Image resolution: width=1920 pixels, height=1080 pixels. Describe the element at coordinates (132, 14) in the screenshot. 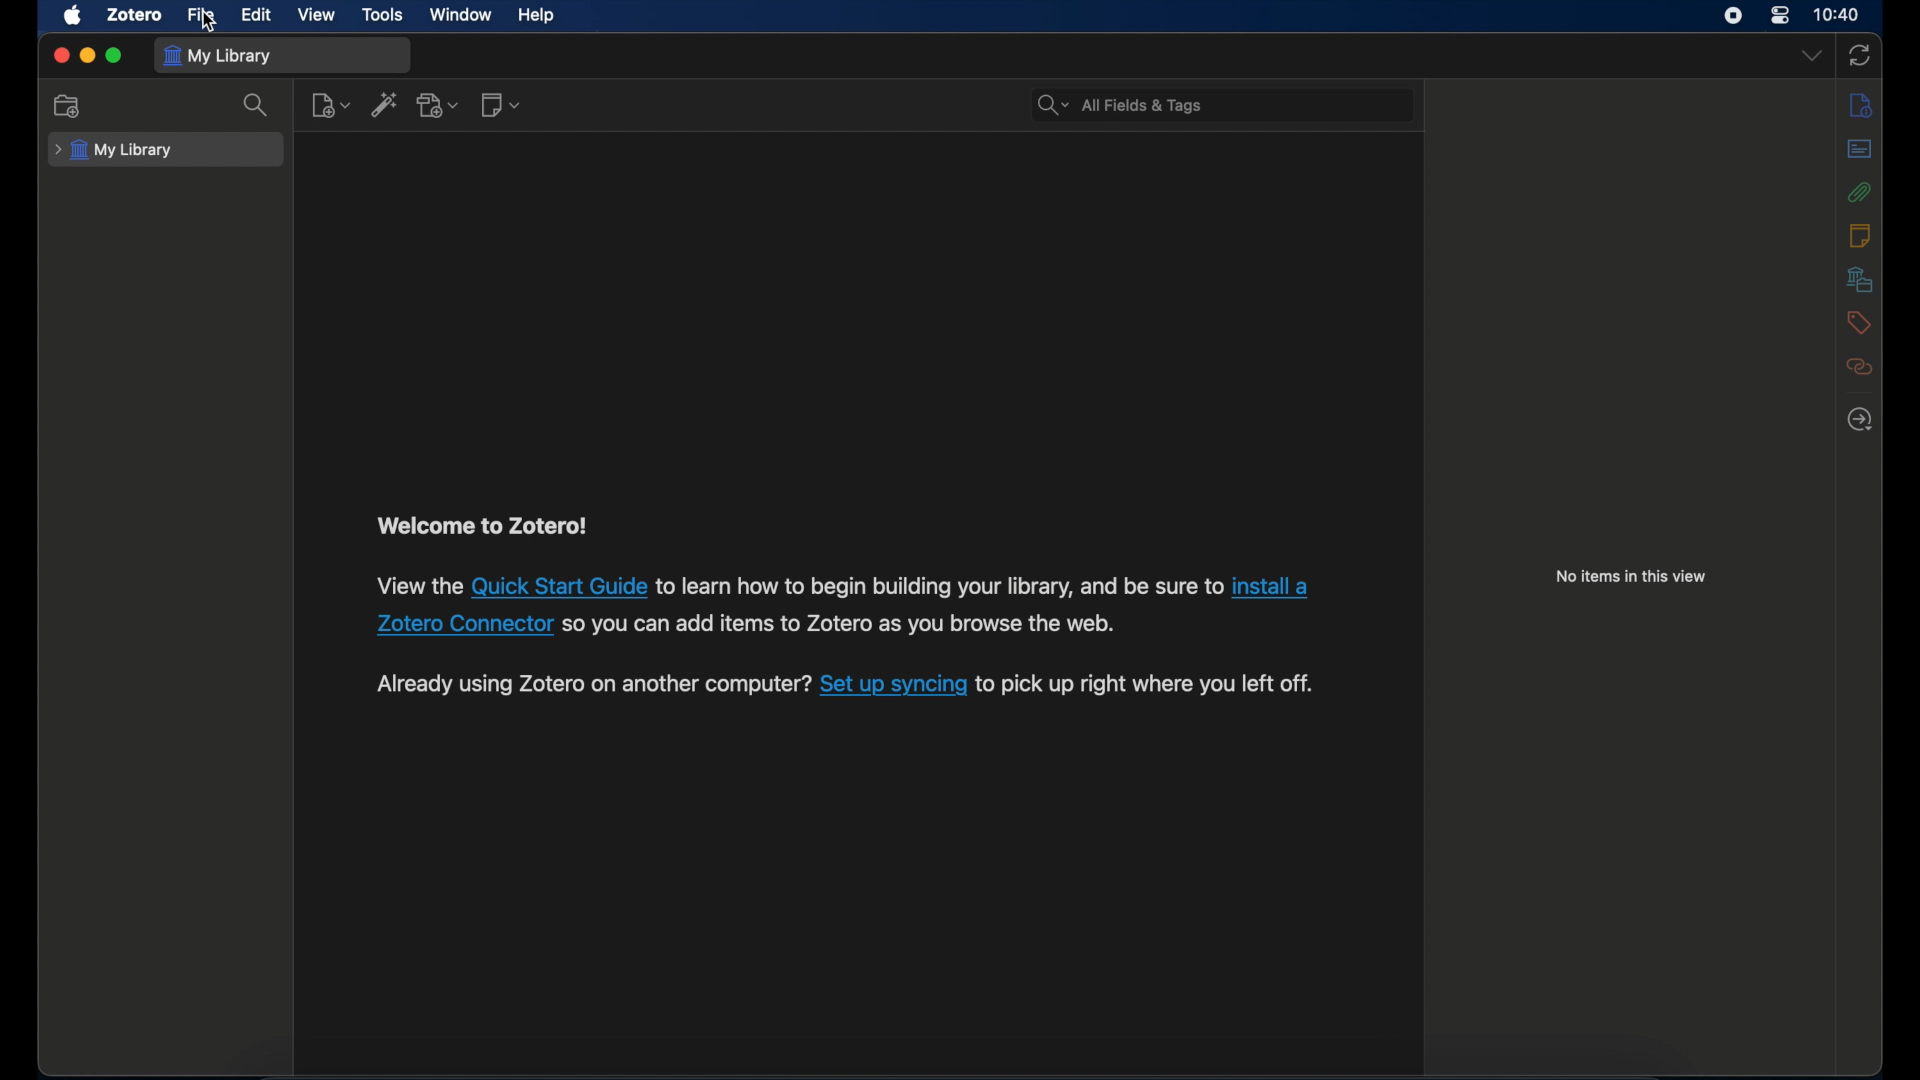

I see `zotero` at that location.